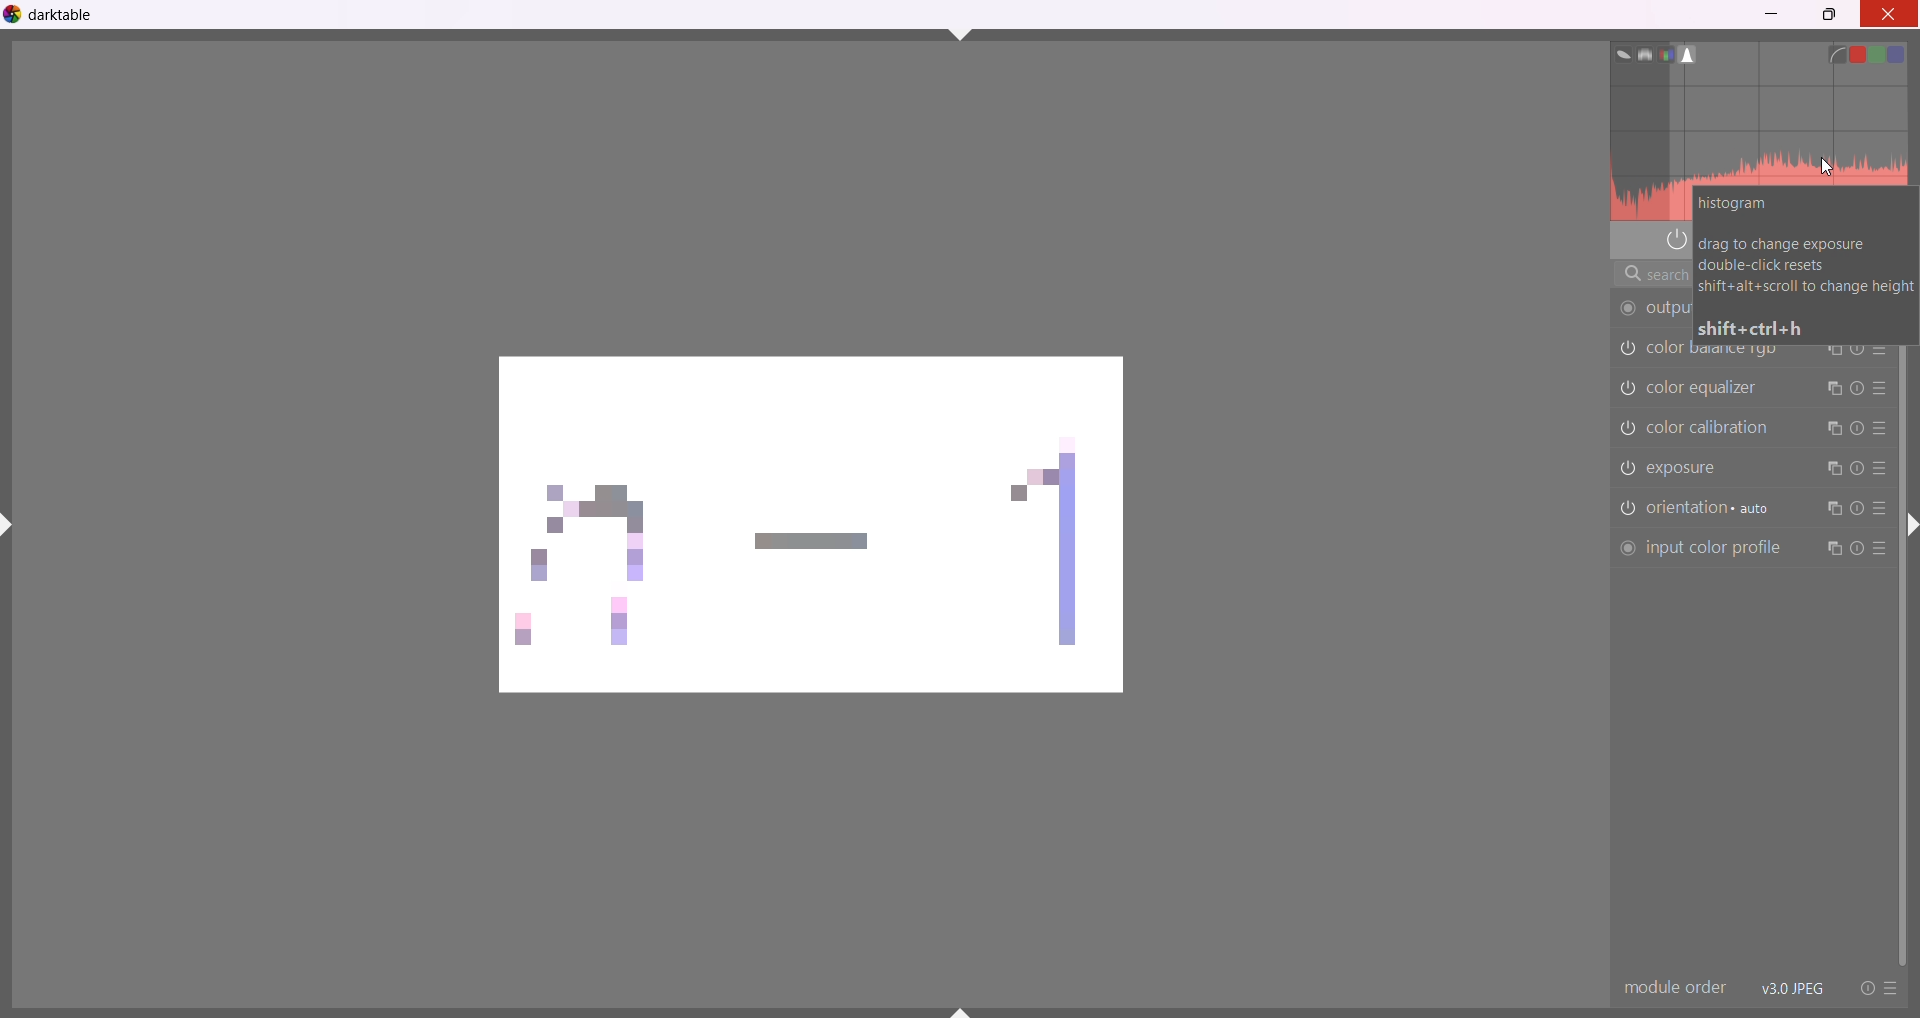  I want to click on reset, so click(1862, 987).